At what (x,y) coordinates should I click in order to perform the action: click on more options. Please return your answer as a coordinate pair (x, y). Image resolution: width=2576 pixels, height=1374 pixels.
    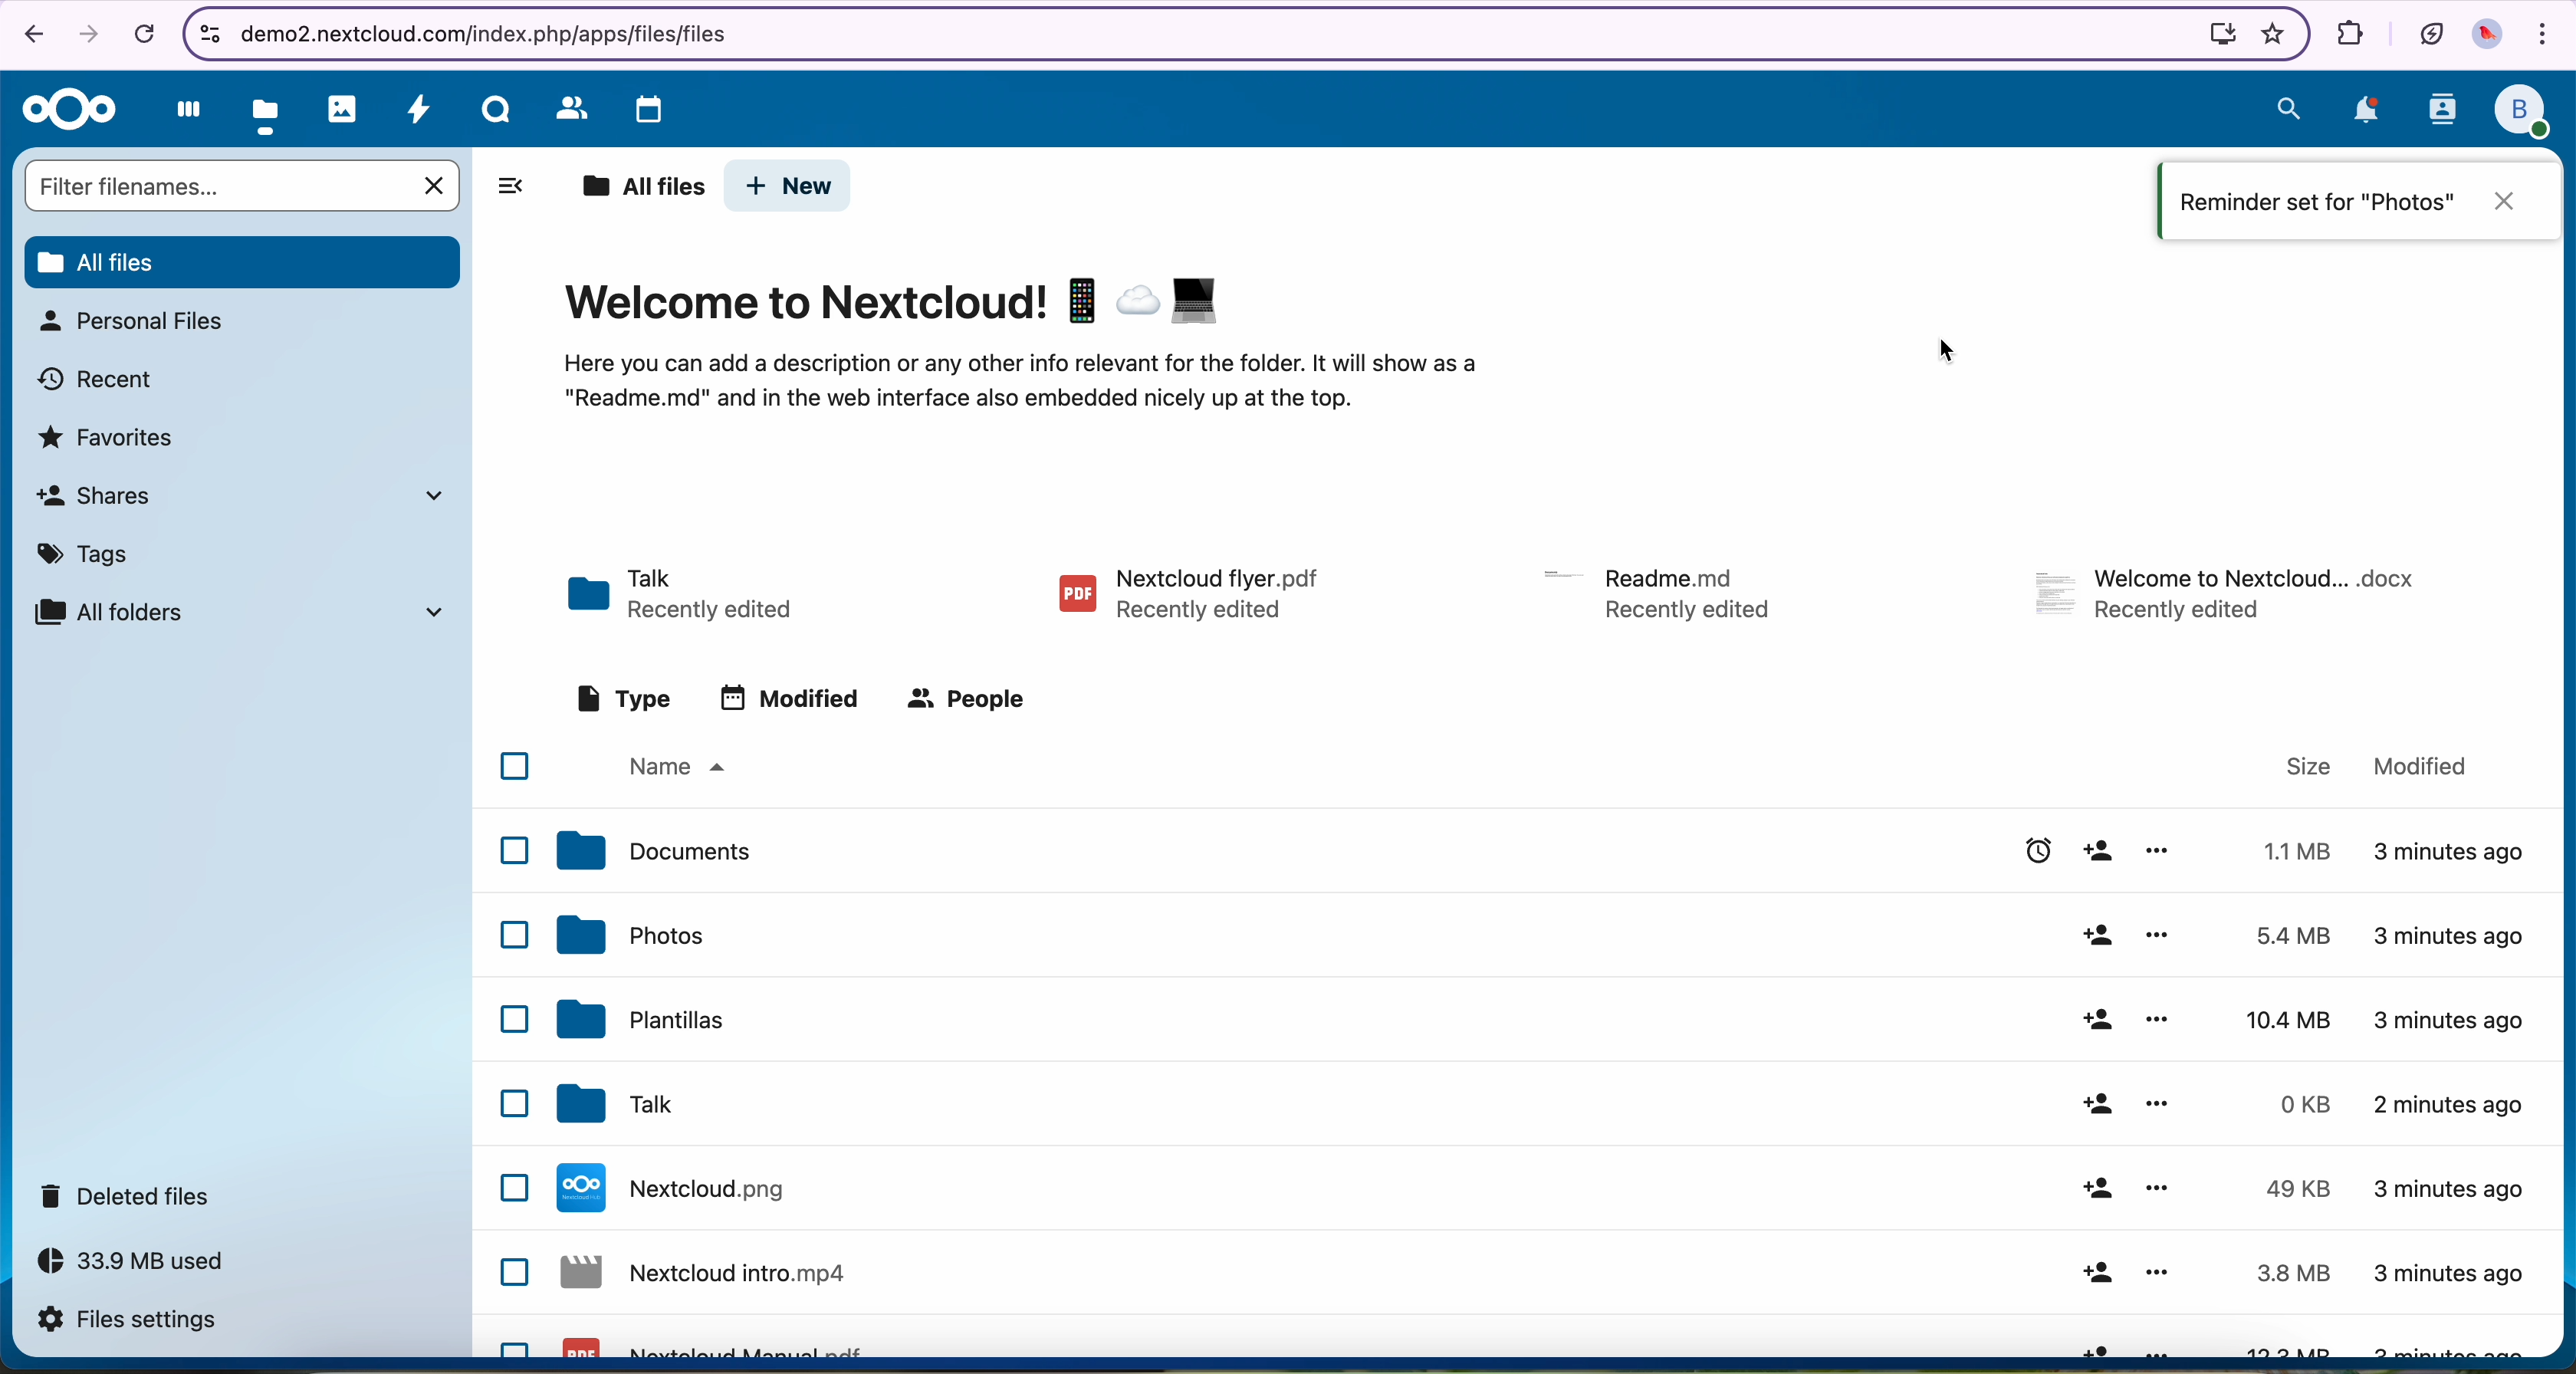
    Looking at the image, I should click on (2156, 1105).